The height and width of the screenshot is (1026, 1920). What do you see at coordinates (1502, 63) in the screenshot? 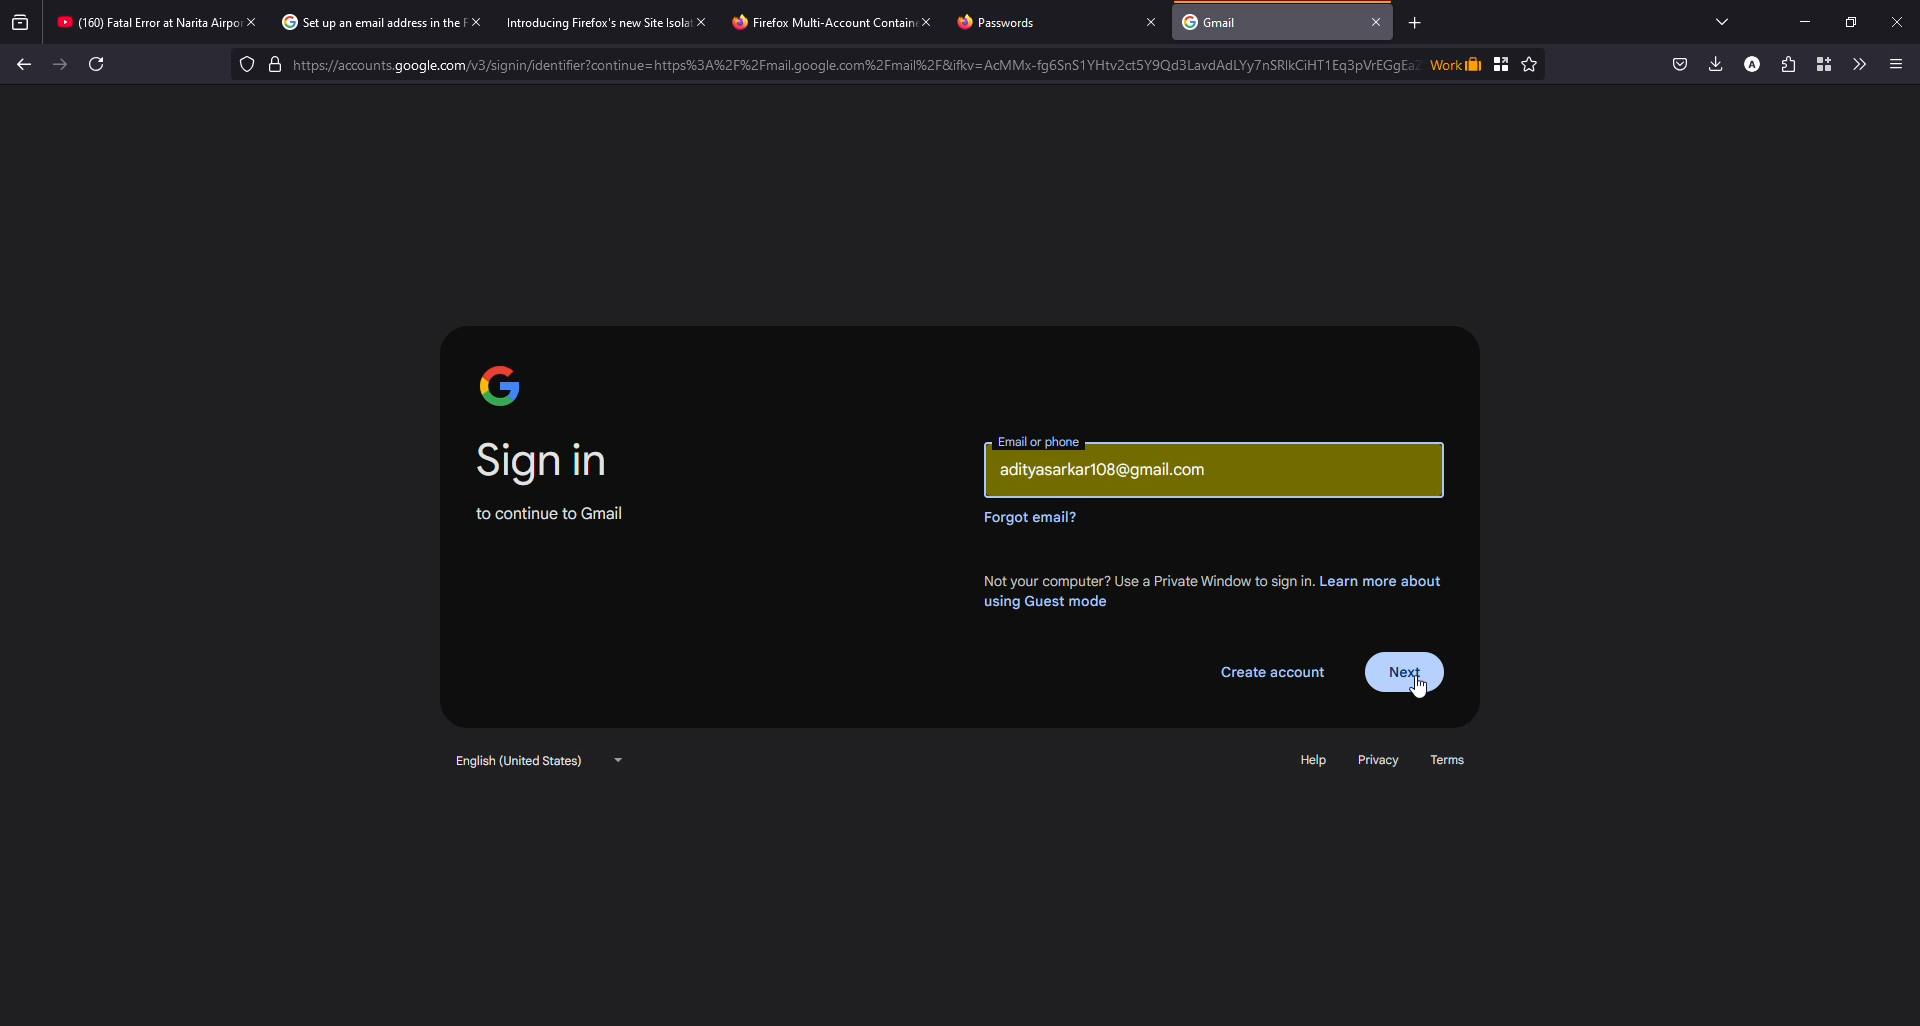
I see `Bookmark` at bounding box center [1502, 63].